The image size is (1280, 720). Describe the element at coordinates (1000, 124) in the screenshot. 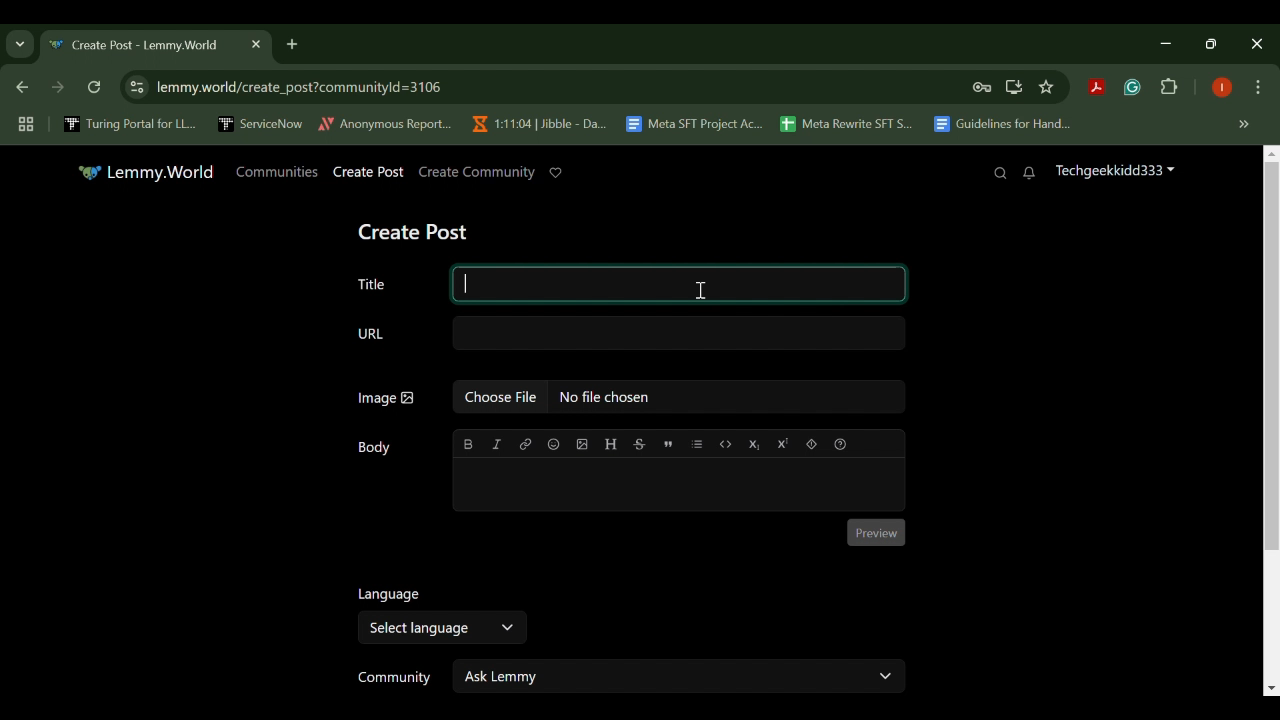

I see `Guidelines for Hand...` at that location.